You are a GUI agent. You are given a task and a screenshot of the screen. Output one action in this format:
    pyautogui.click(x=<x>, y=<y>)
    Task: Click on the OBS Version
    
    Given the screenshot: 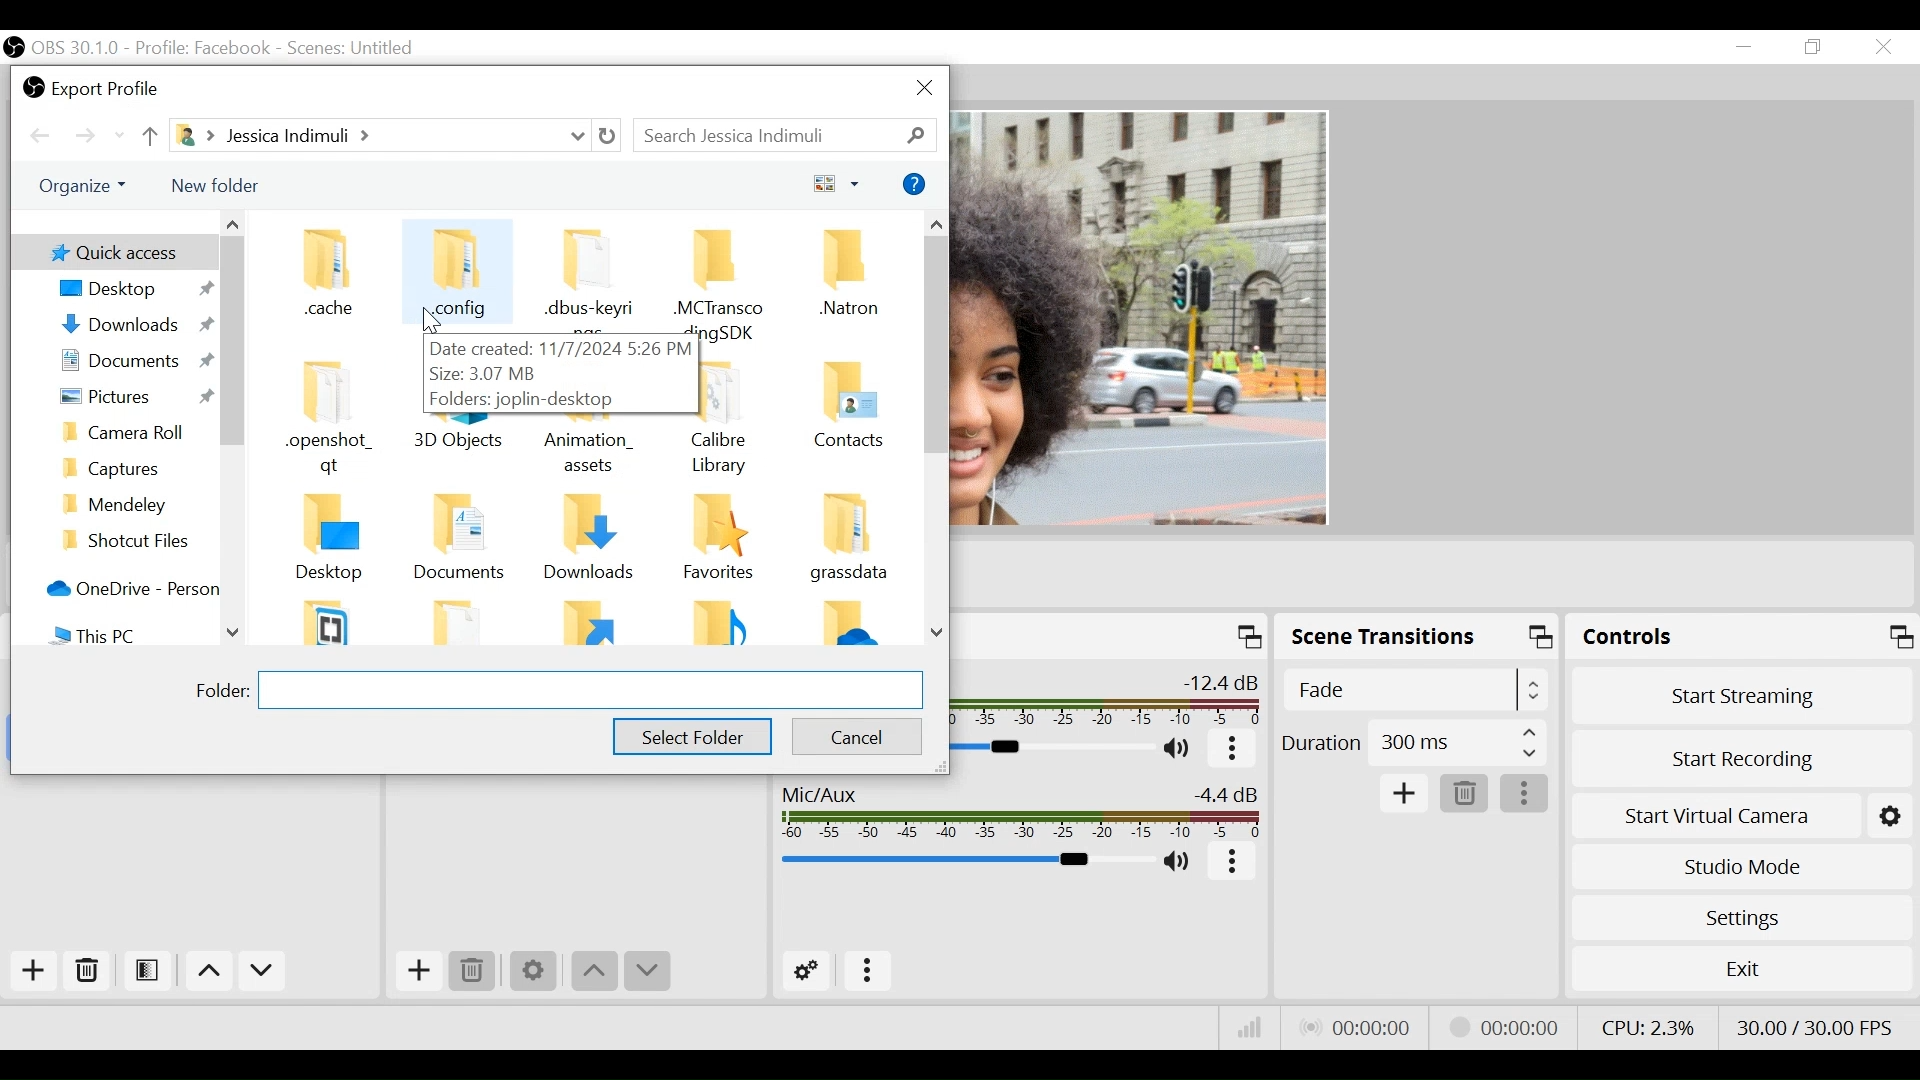 What is the action you would take?
    pyautogui.click(x=76, y=49)
    